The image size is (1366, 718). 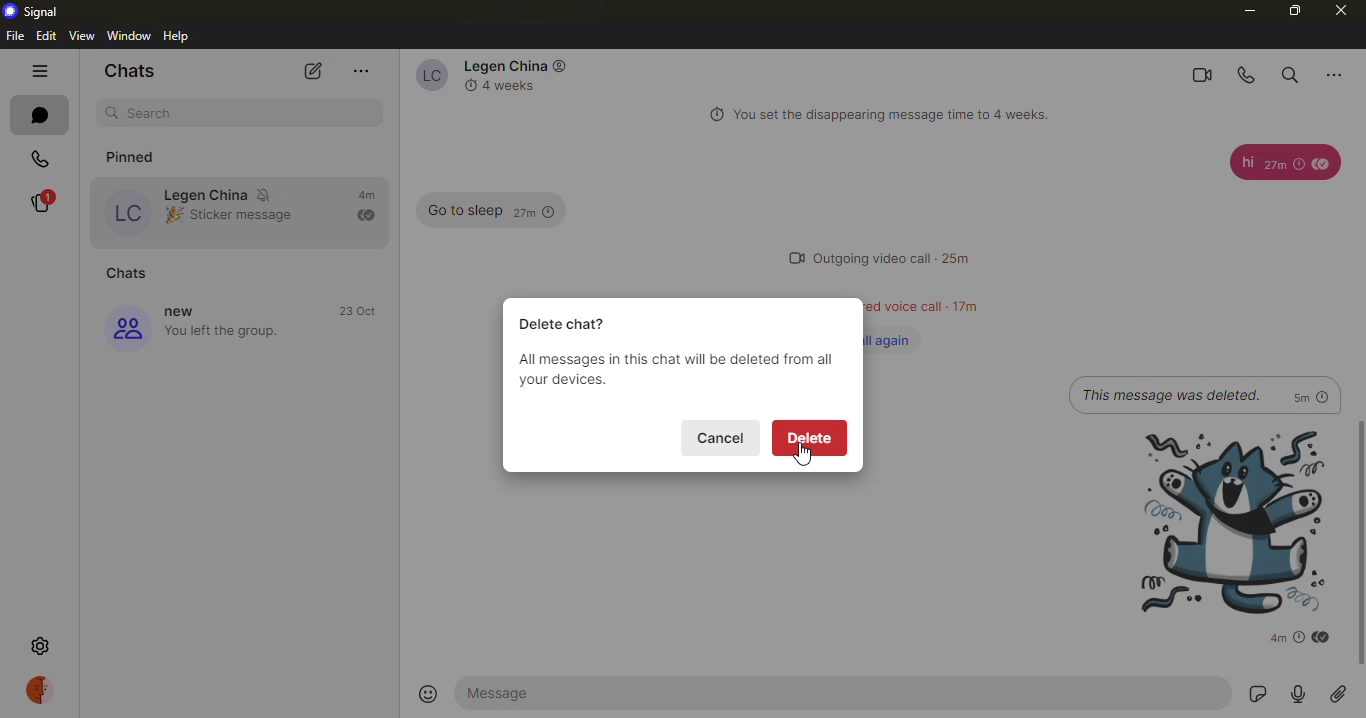 I want to click on minimize, so click(x=1247, y=10).